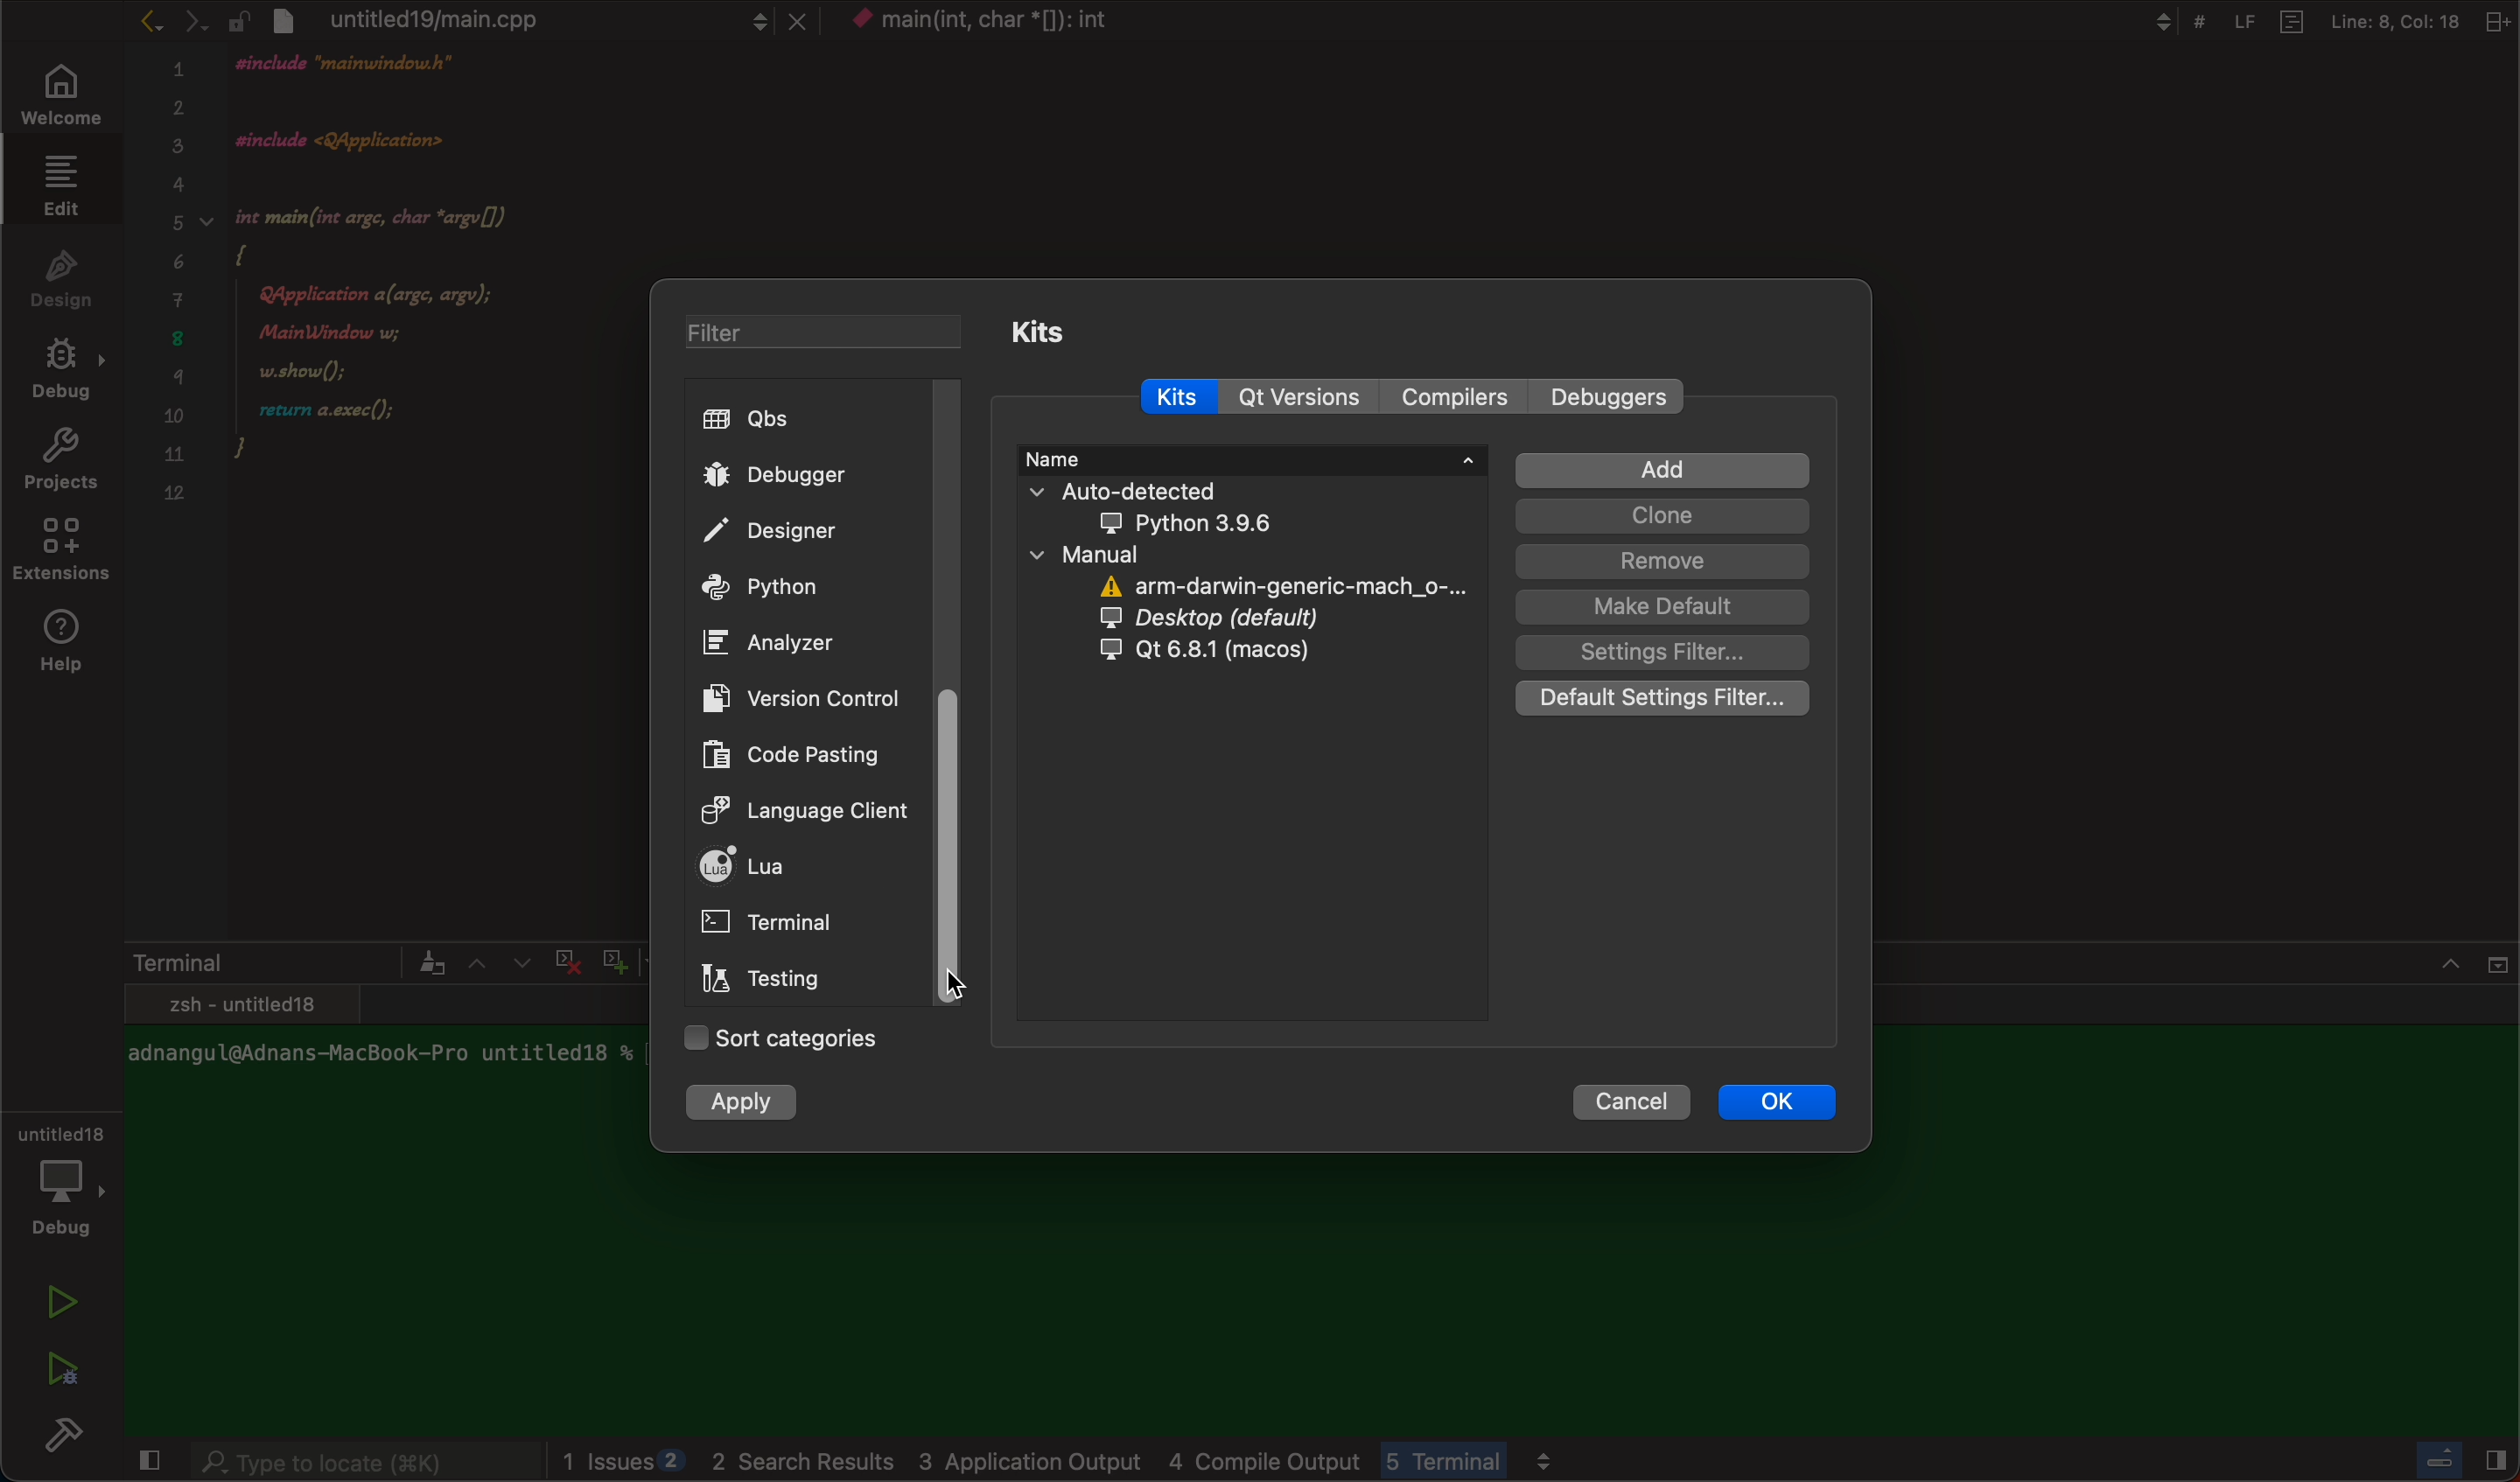 This screenshot has height=1482, width=2520. I want to click on extensions, so click(64, 555).